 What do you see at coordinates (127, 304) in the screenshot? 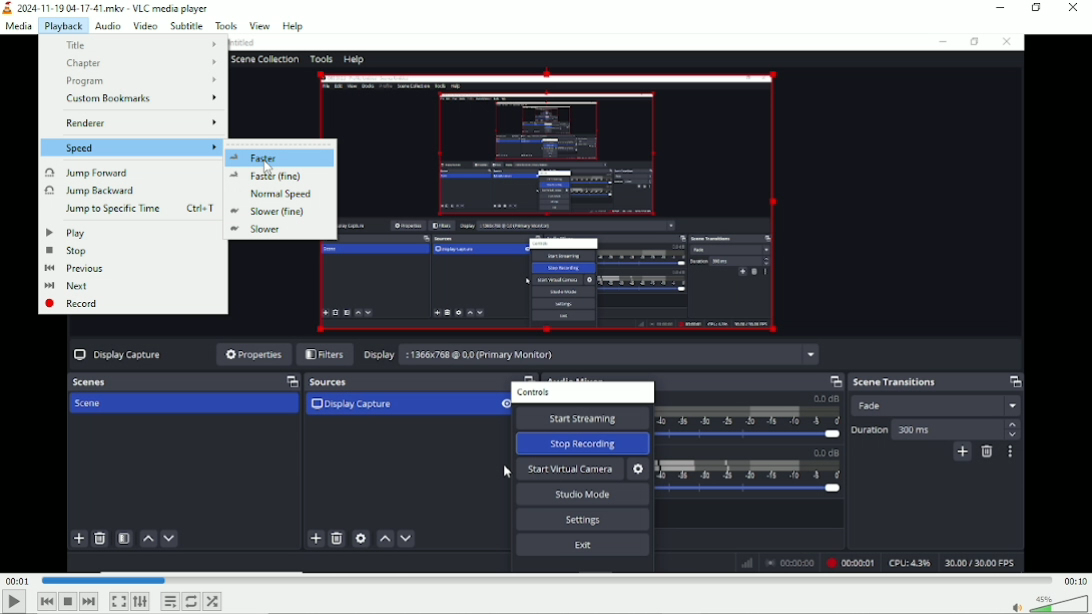
I see `record` at bounding box center [127, 304].